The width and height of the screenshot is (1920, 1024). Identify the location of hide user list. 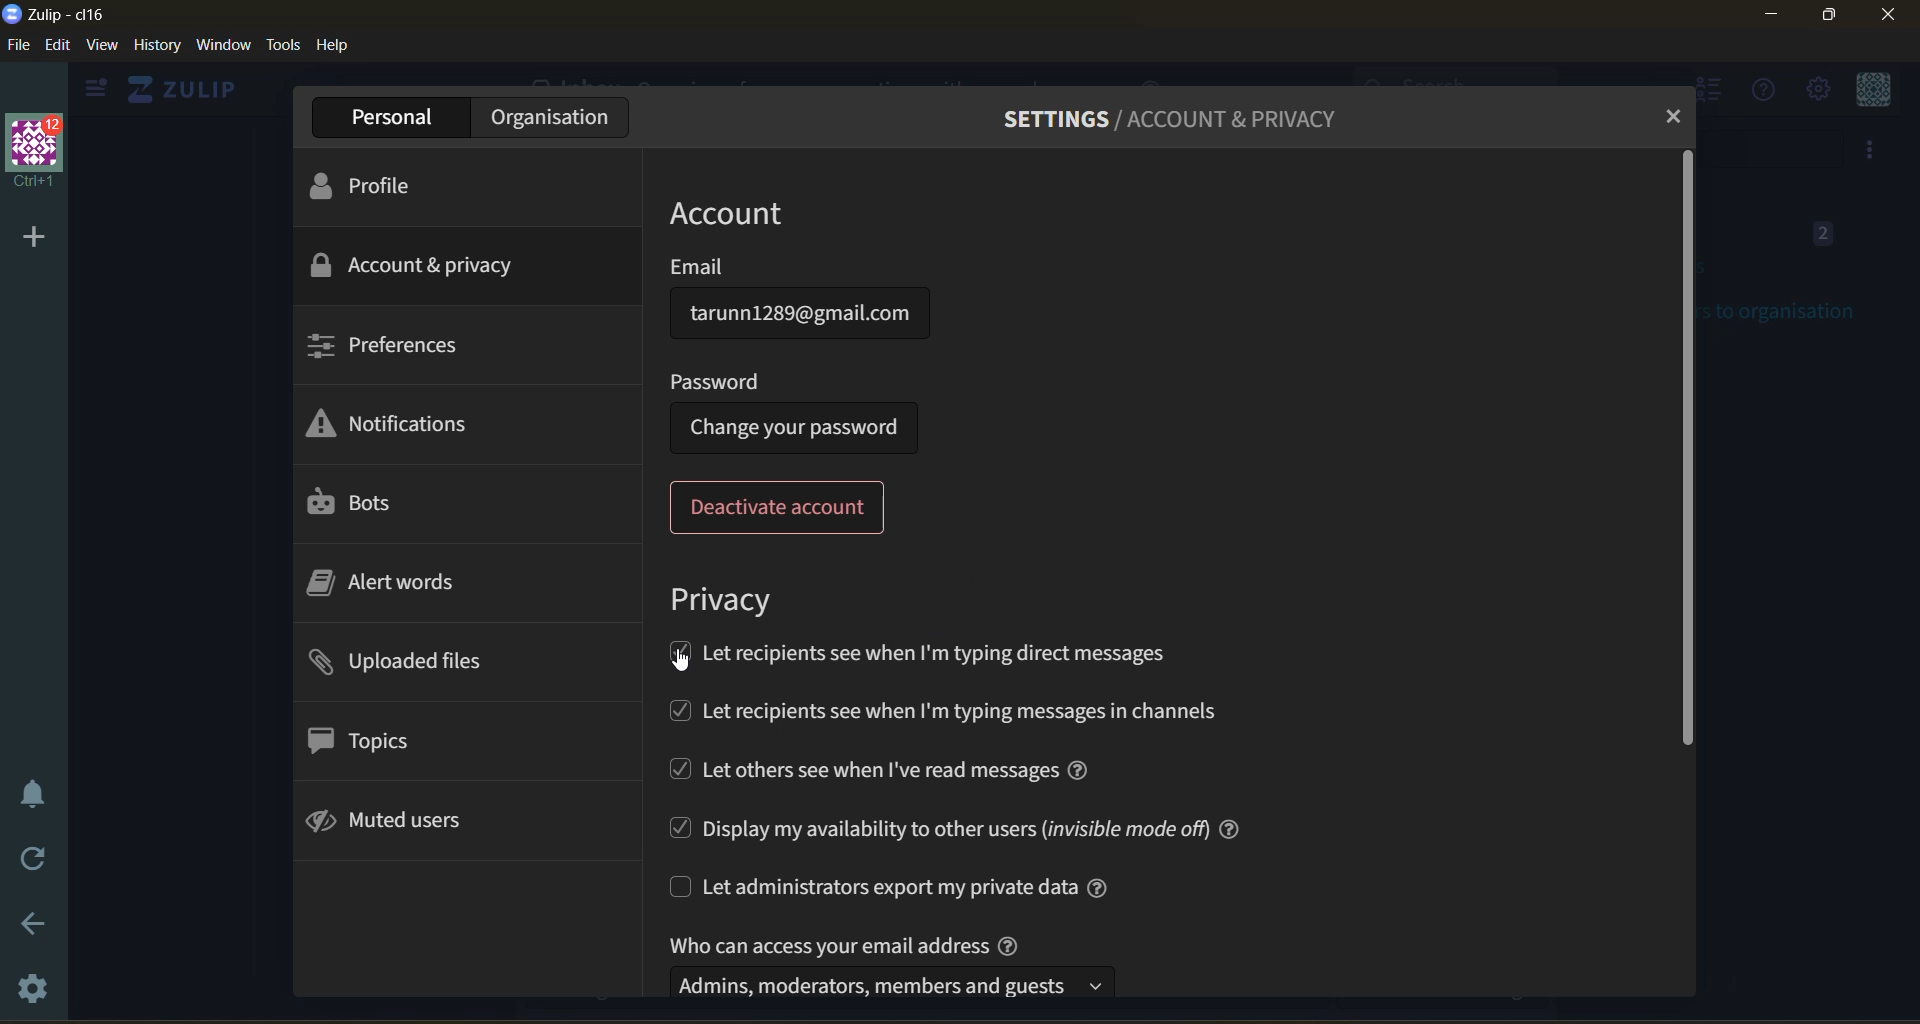
(1713, 93).